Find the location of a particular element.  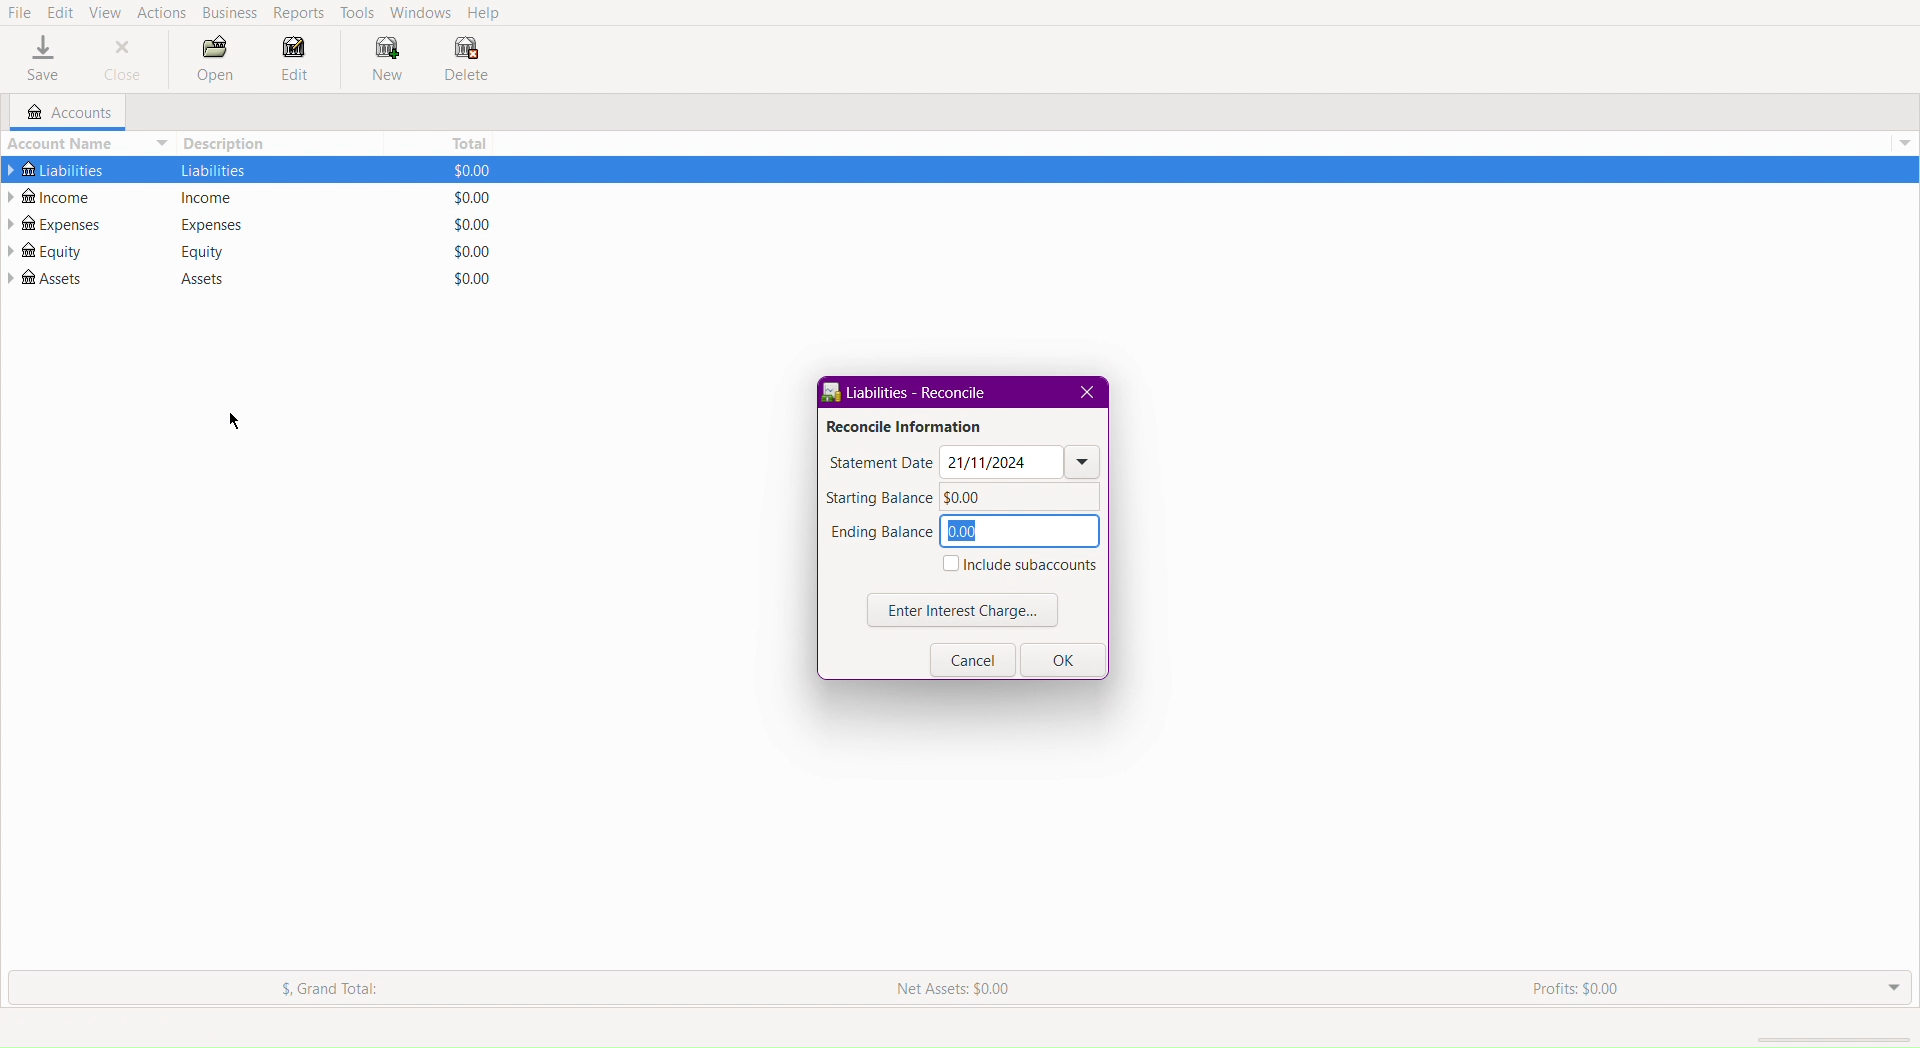

Open is located at coordinates (214, 61).